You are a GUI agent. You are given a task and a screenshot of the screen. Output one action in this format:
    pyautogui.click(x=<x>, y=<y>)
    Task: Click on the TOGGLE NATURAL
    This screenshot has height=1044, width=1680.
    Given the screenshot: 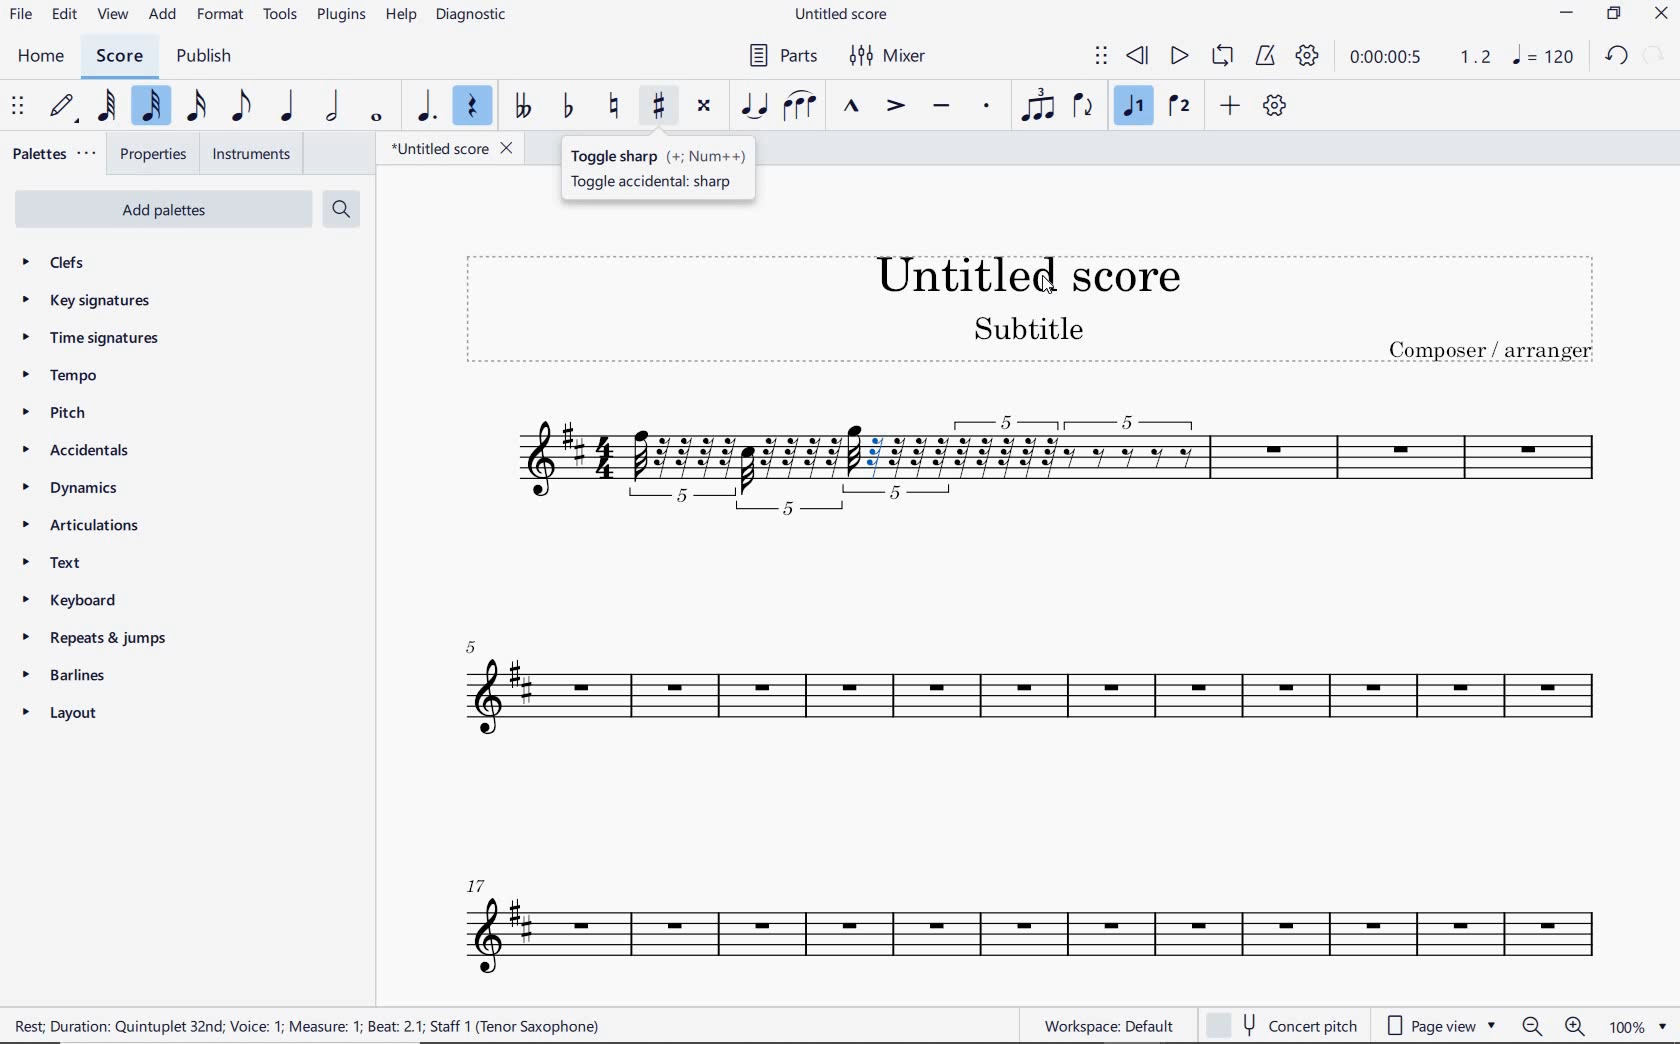 What is the action you would take?
    pyautogui.click(x=618, y=108)
    